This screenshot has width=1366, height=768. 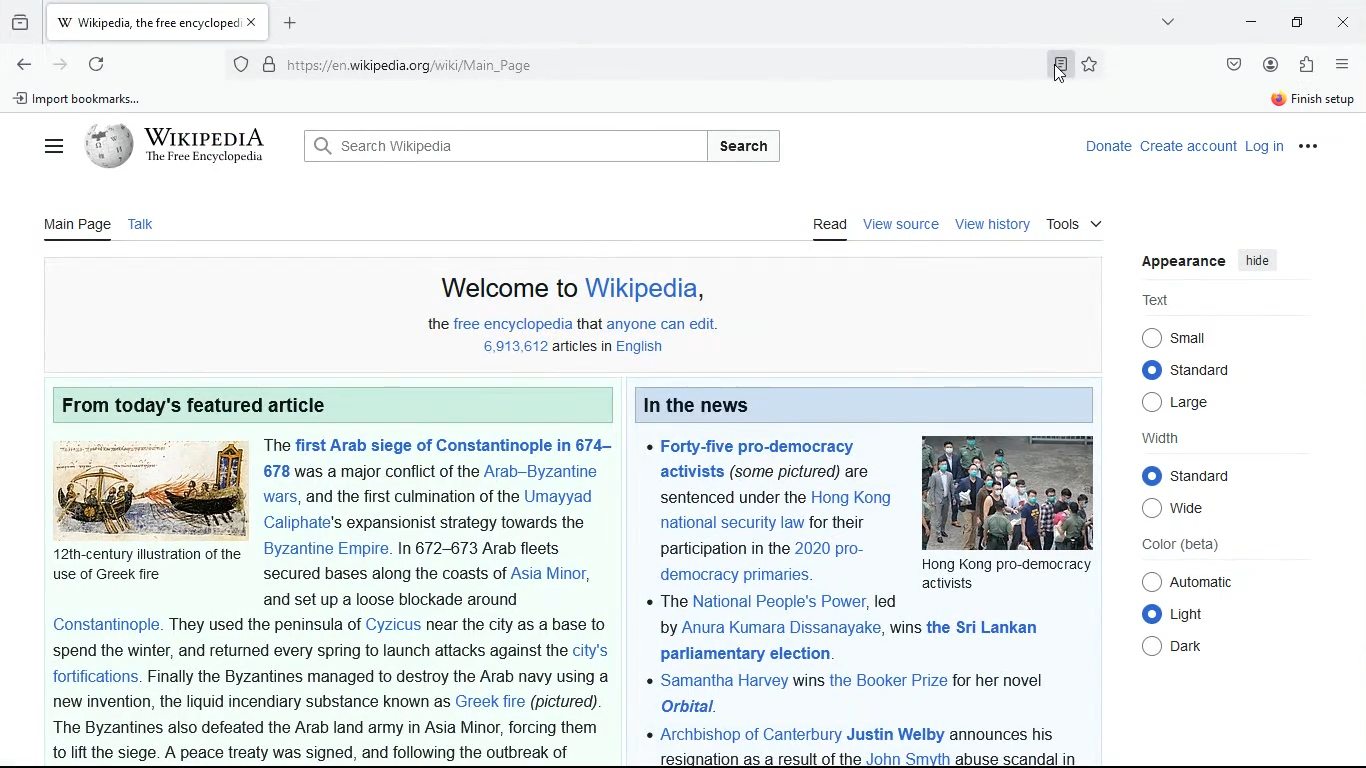 What do you see at coordinates (19, 24) in the screenshot?
I see `history` at bounding box center [19, 24].